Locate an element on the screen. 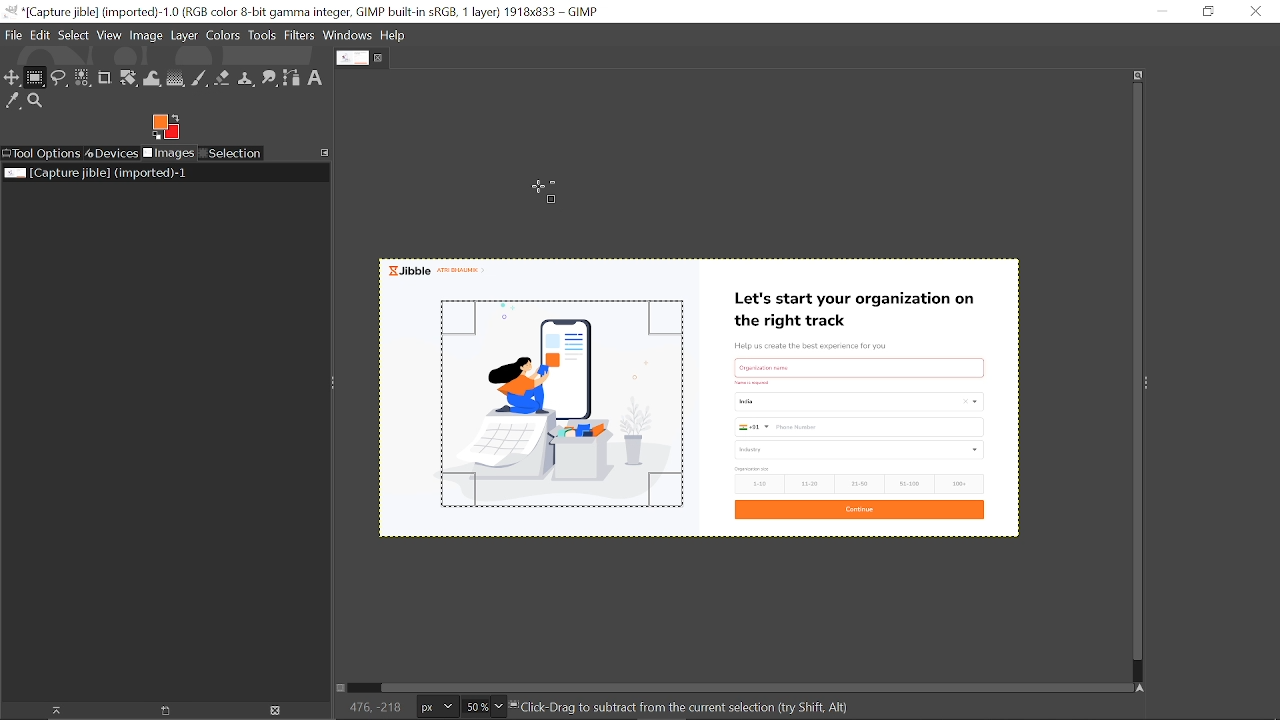  Path tool is located at coordinates (293, 78).